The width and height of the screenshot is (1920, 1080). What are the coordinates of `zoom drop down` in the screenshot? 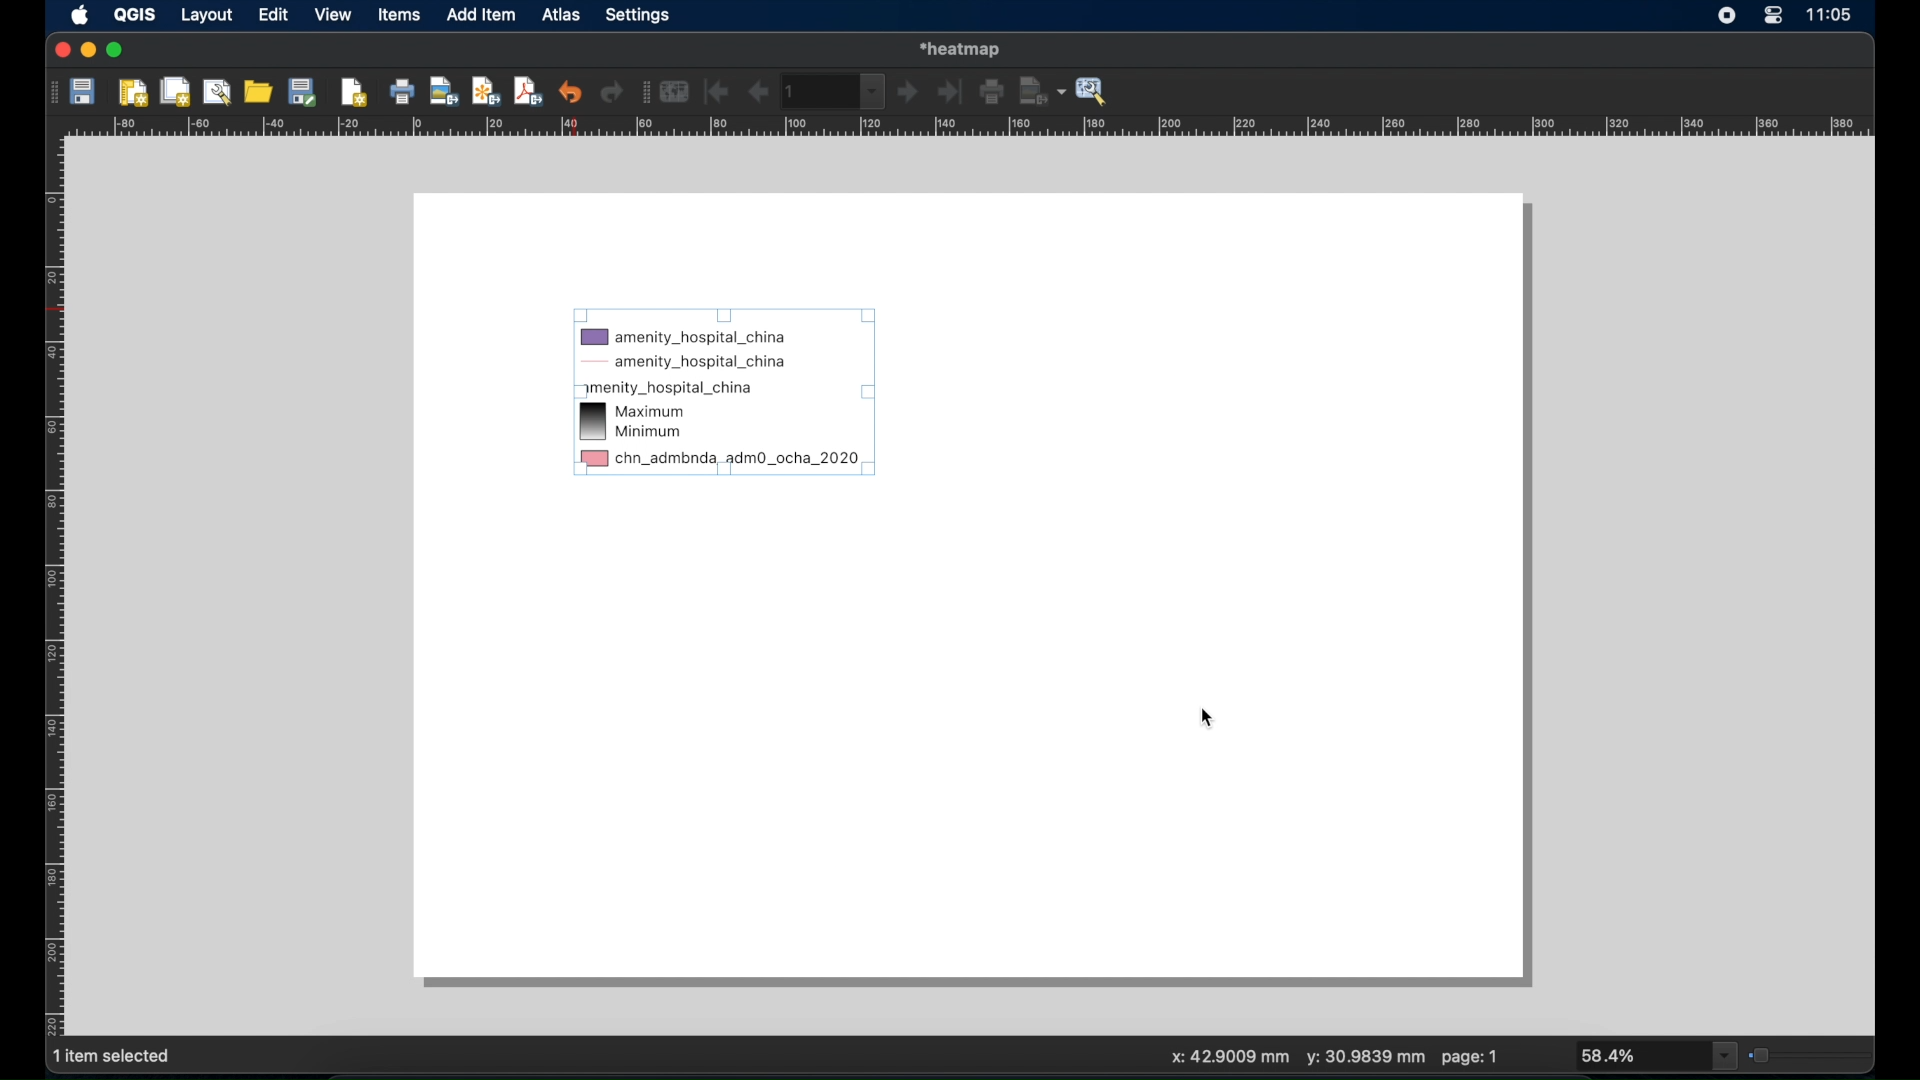 It's located at (1659, 1056).